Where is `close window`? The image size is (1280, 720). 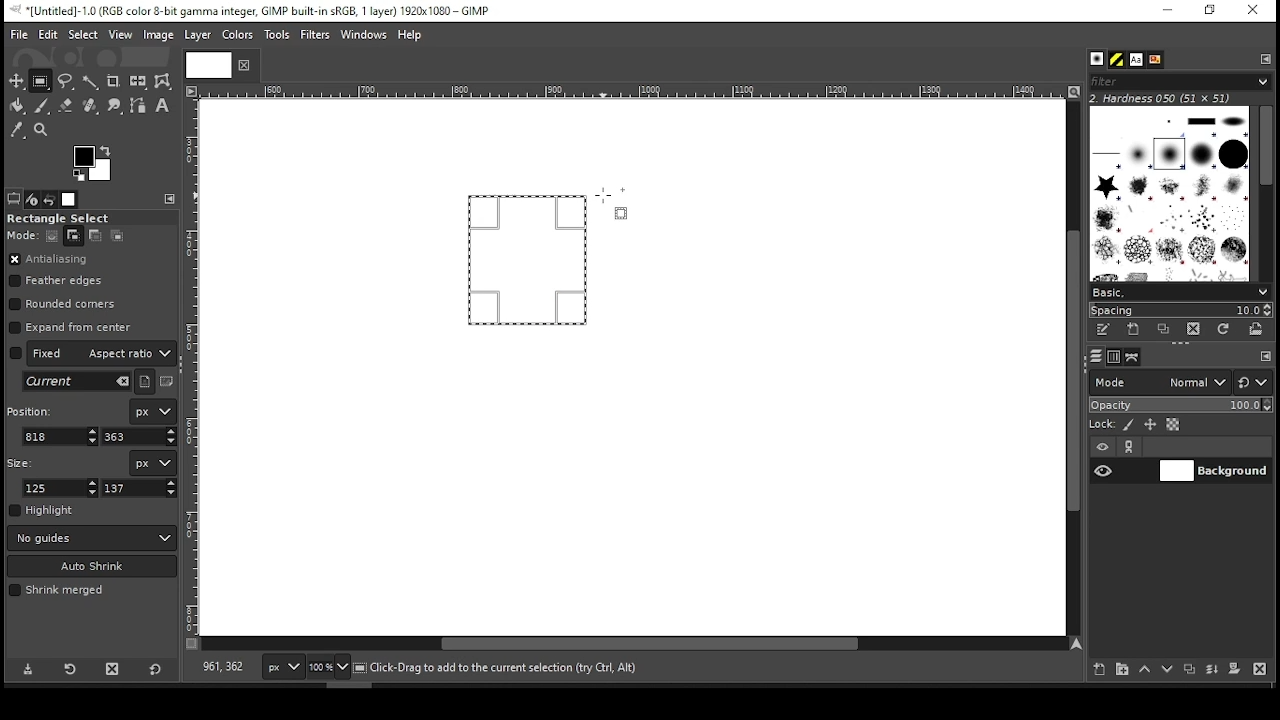
close window is located at coordinates (1252, 11).